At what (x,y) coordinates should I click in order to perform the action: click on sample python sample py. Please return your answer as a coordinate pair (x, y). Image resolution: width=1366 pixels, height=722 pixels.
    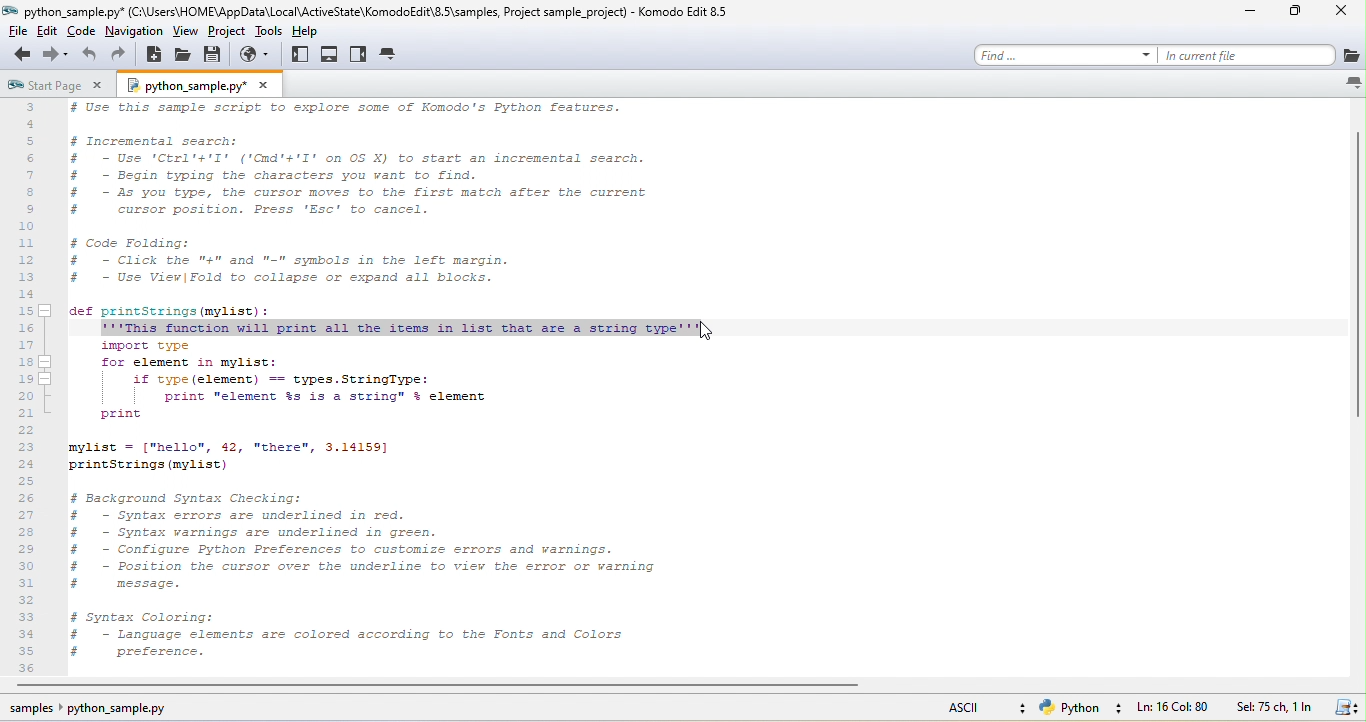
    Looking at the image, I should click on (97, 709).